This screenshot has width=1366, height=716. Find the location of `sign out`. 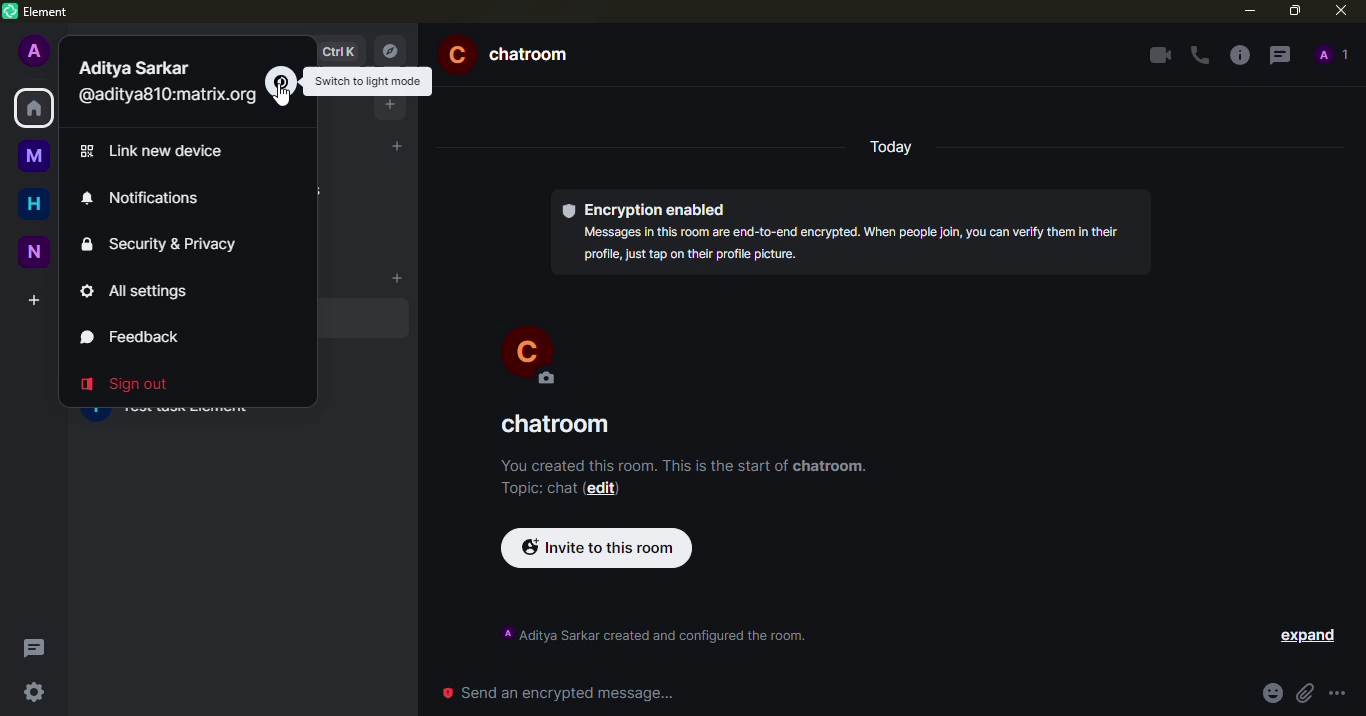

sign out is located at coordinates (129, 385).